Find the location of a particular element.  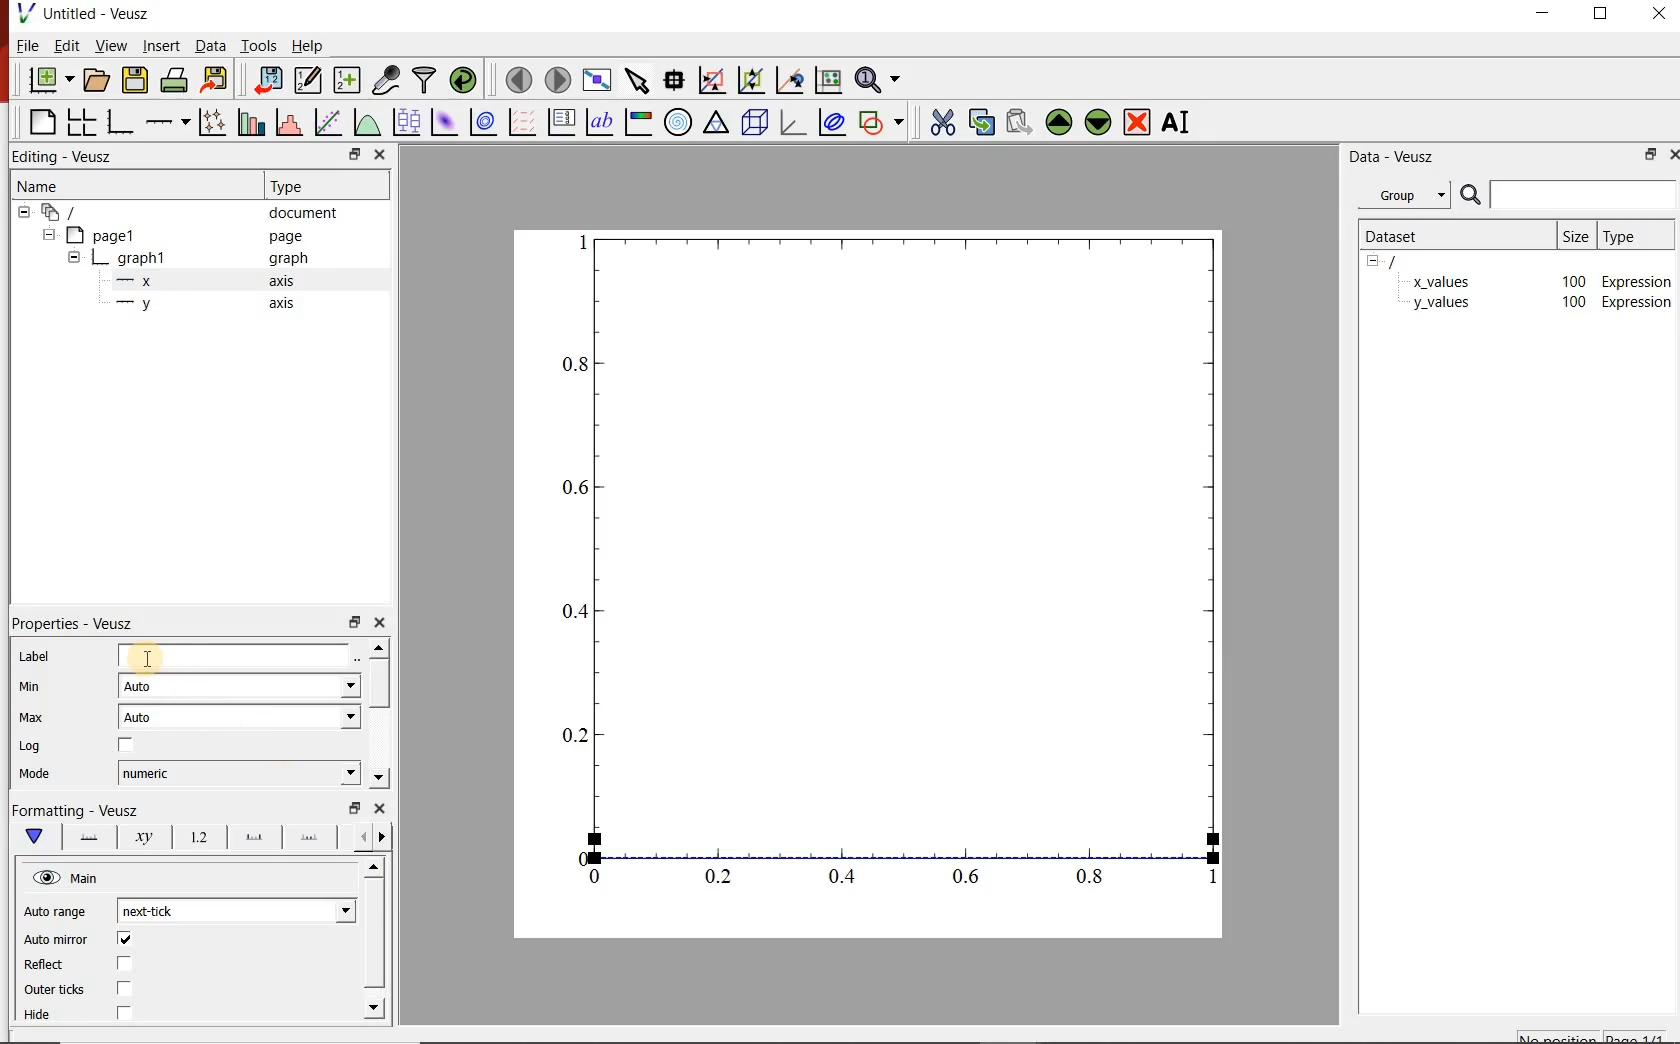

export to graphics format is located at coordinates (216, 79).